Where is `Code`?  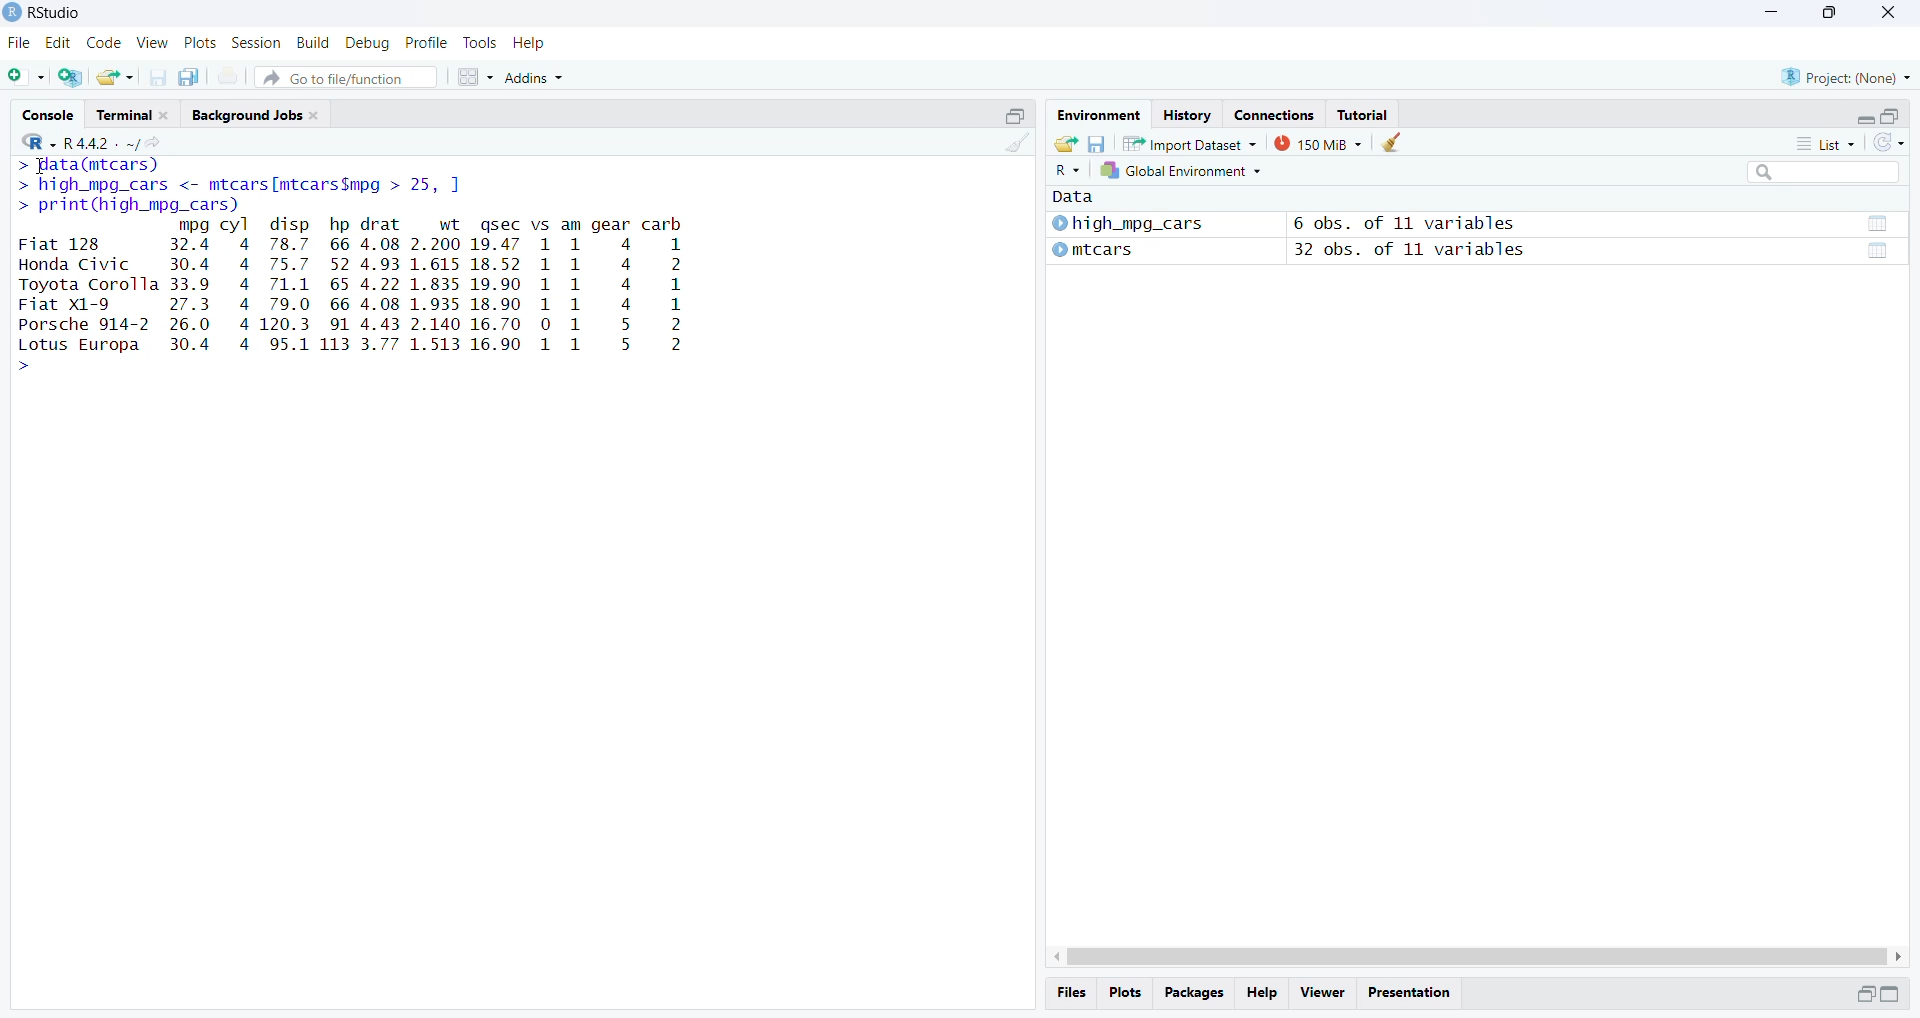
Code is located at coordinates (103, 43).